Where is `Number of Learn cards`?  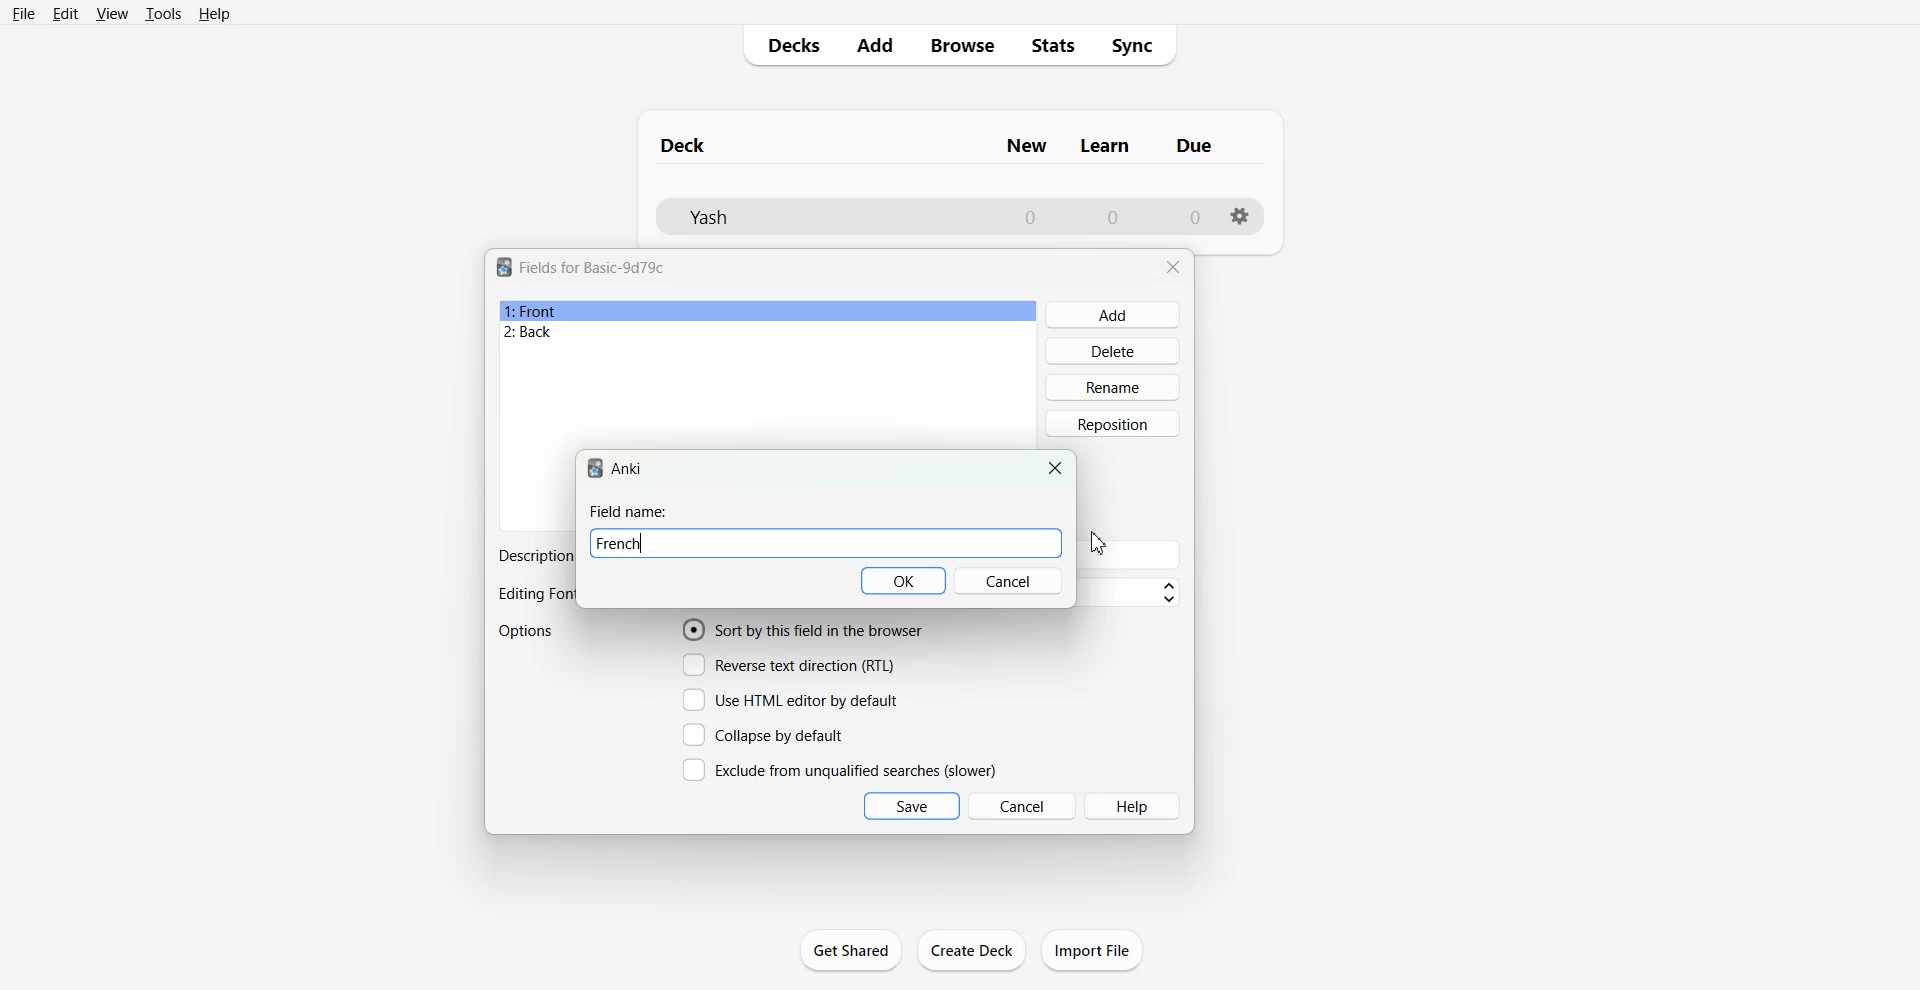
Number of Learn cards is located at coordinates (1113, 216).